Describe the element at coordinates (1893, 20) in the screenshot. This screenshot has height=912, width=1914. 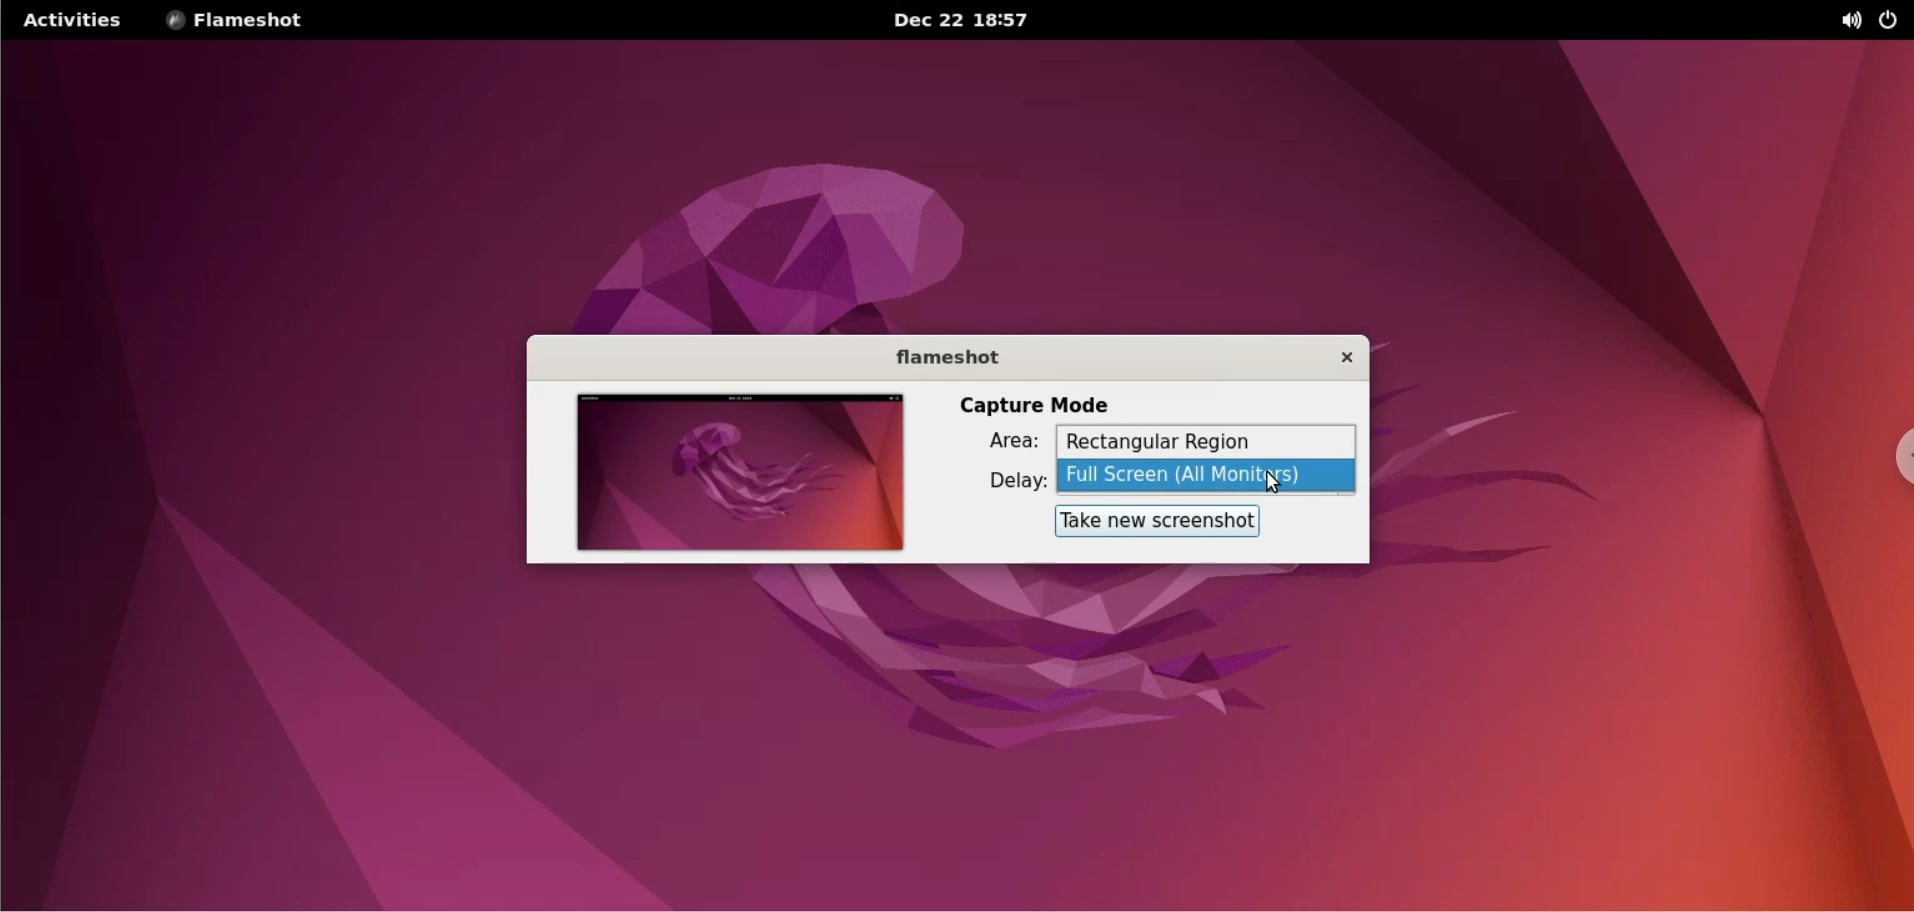
I see `power options ` at that location.